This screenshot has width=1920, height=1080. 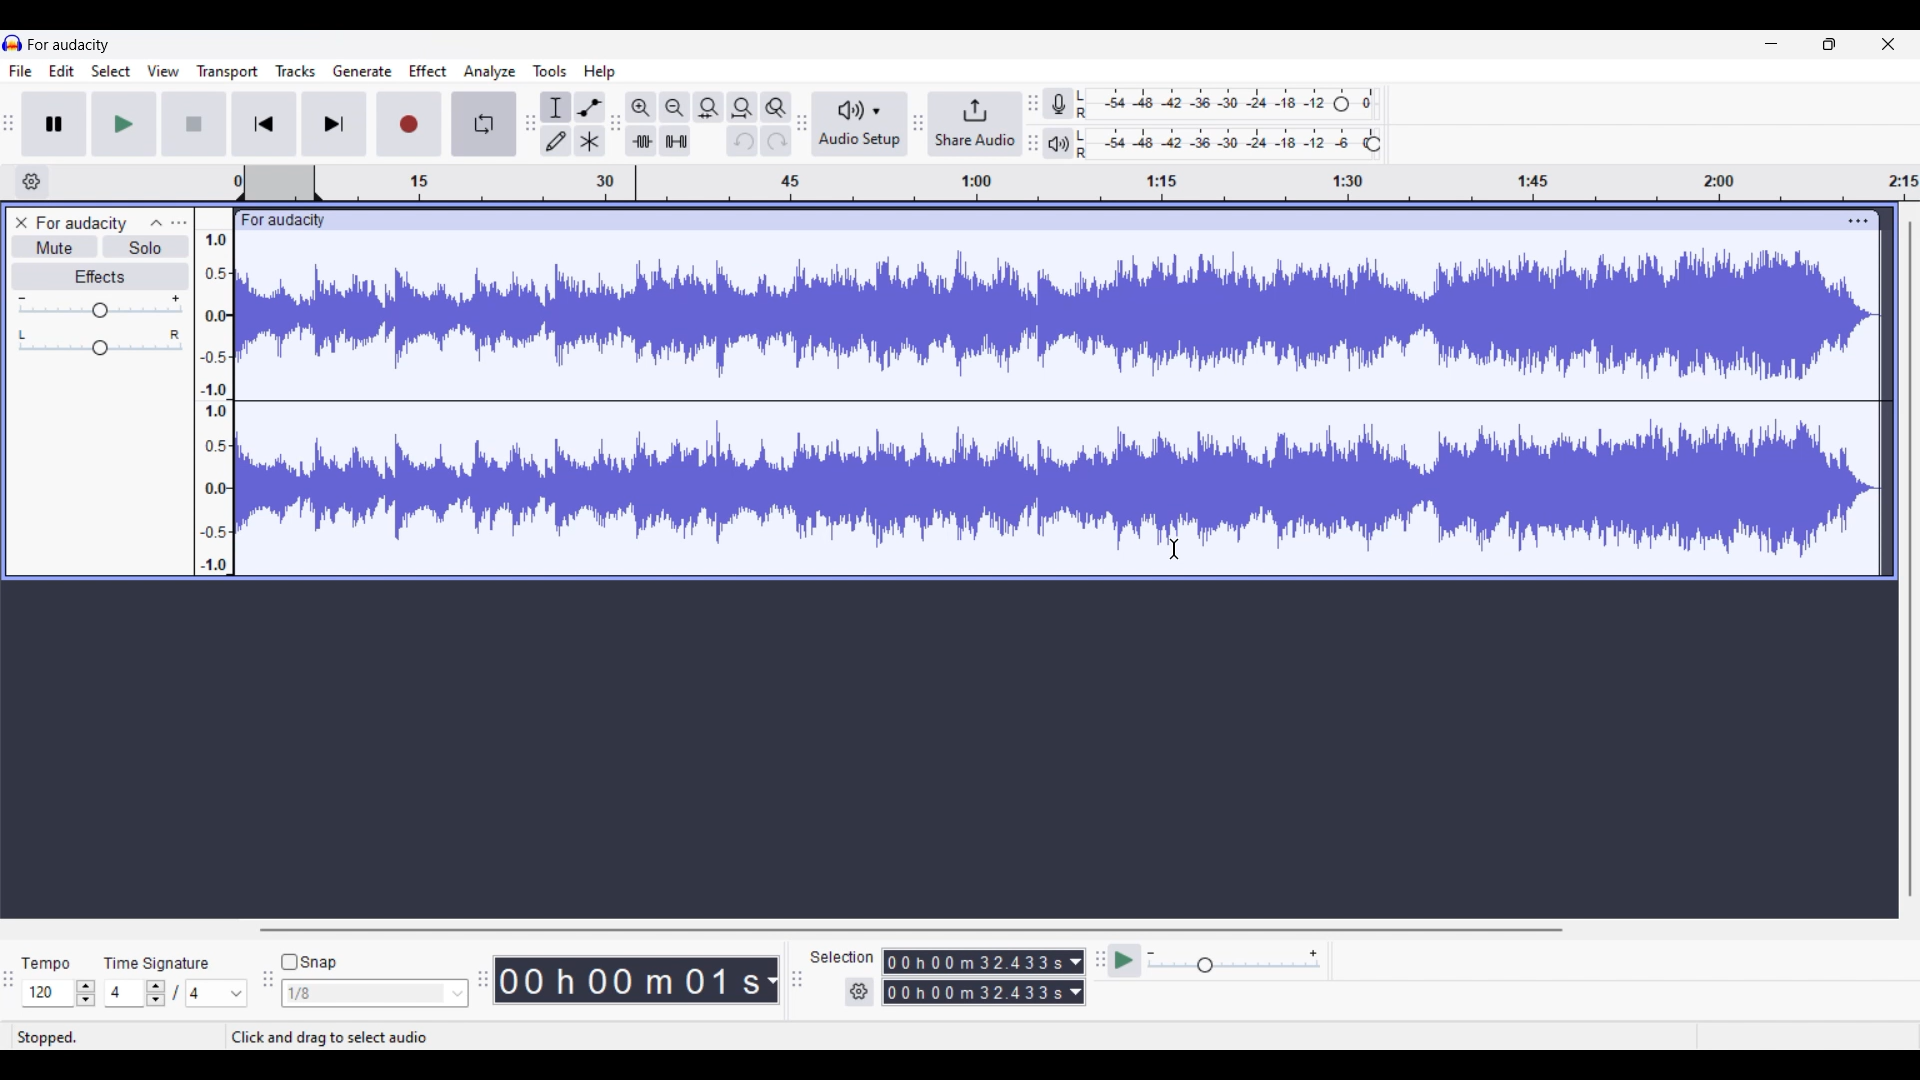 What do you see at coordinates (100, 343) in the screenshot?
I see `Pan scale` at bounding box center [100, 343].